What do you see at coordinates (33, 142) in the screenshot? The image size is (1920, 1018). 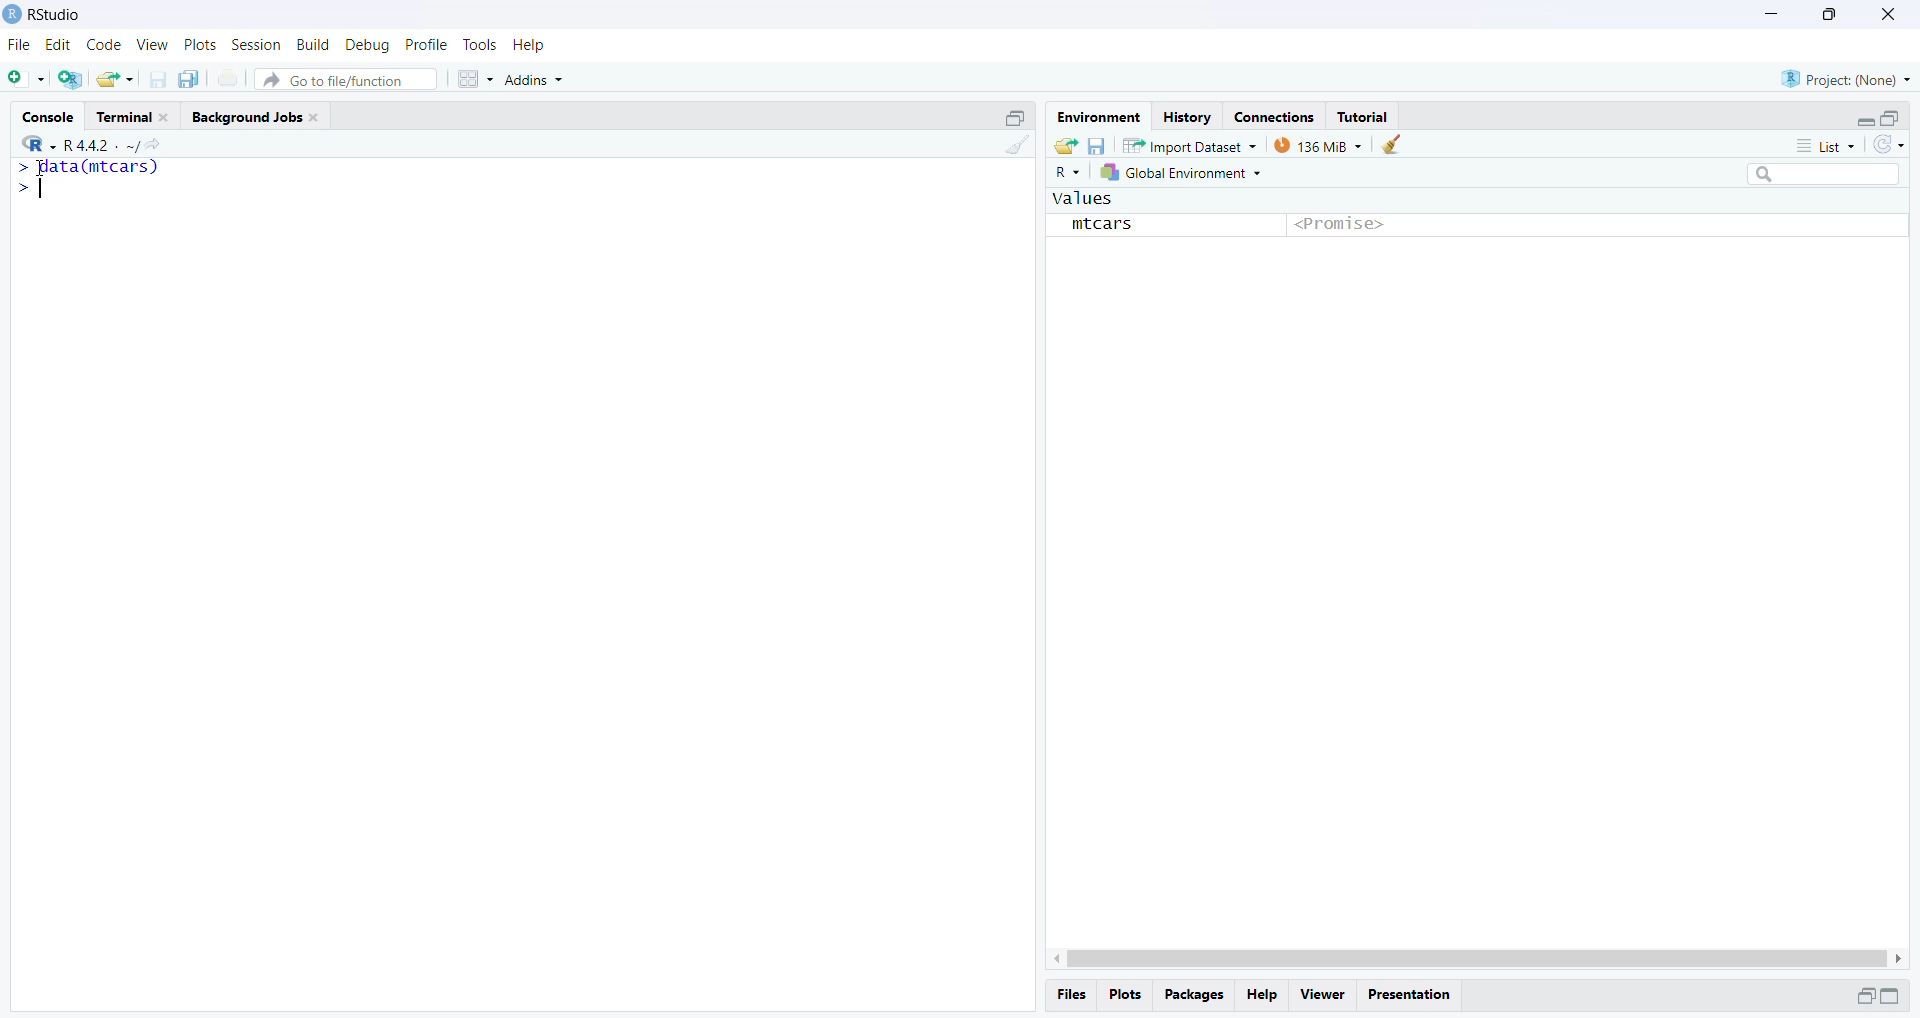 I see `R` at bounding box center [33, 142].